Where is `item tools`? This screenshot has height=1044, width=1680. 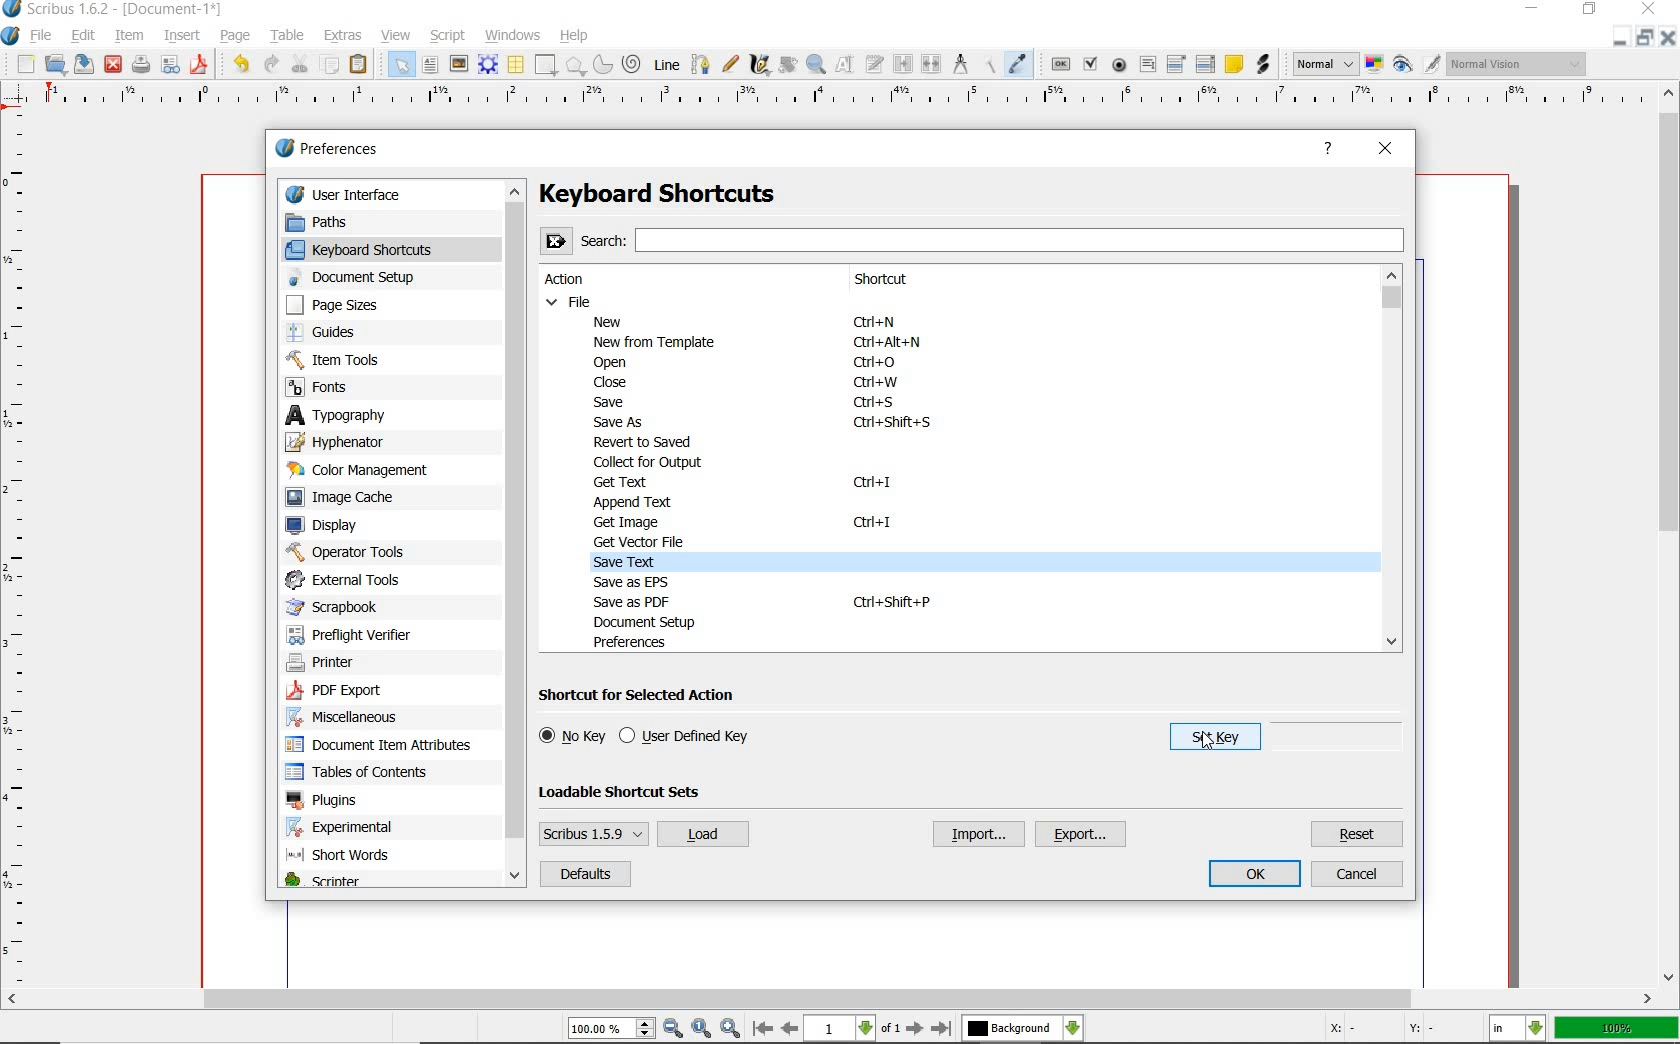
item tools is located at coordinates (351, 359).